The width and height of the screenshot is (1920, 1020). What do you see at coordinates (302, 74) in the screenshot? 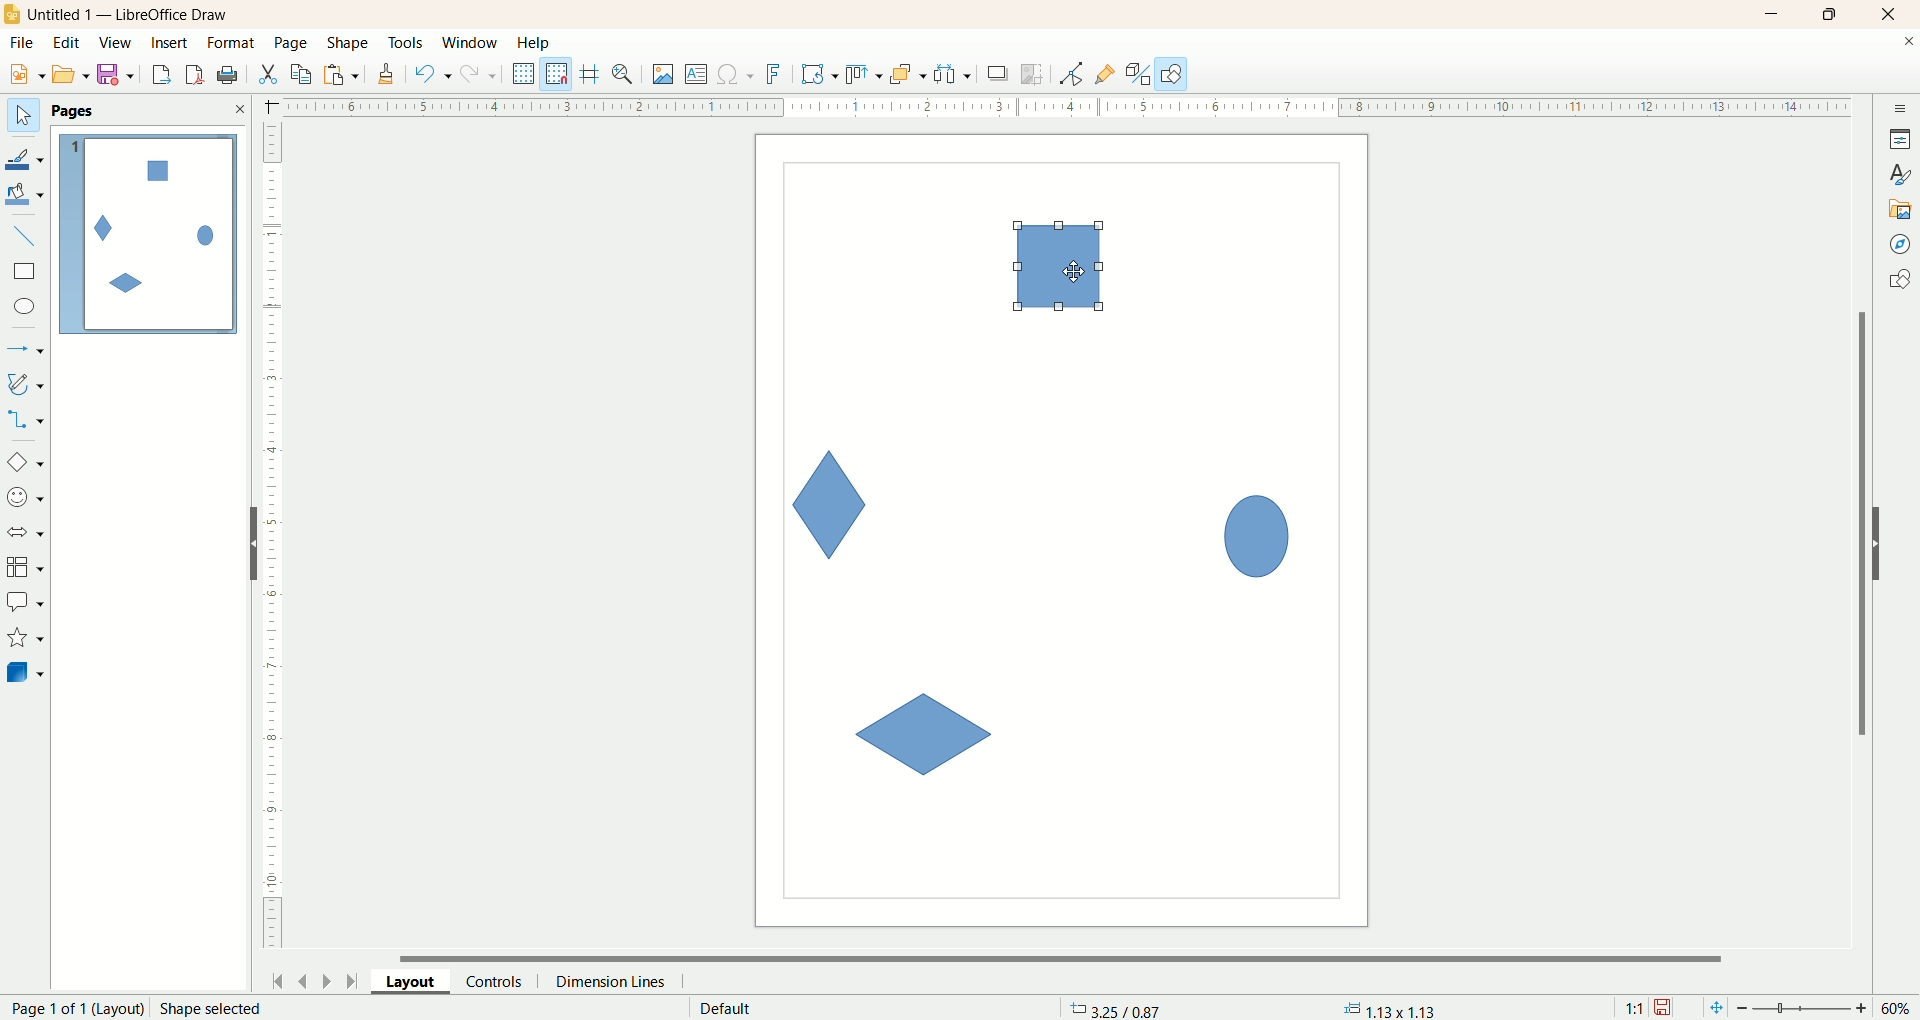
I see `copy` at bounding box center [302, 74].